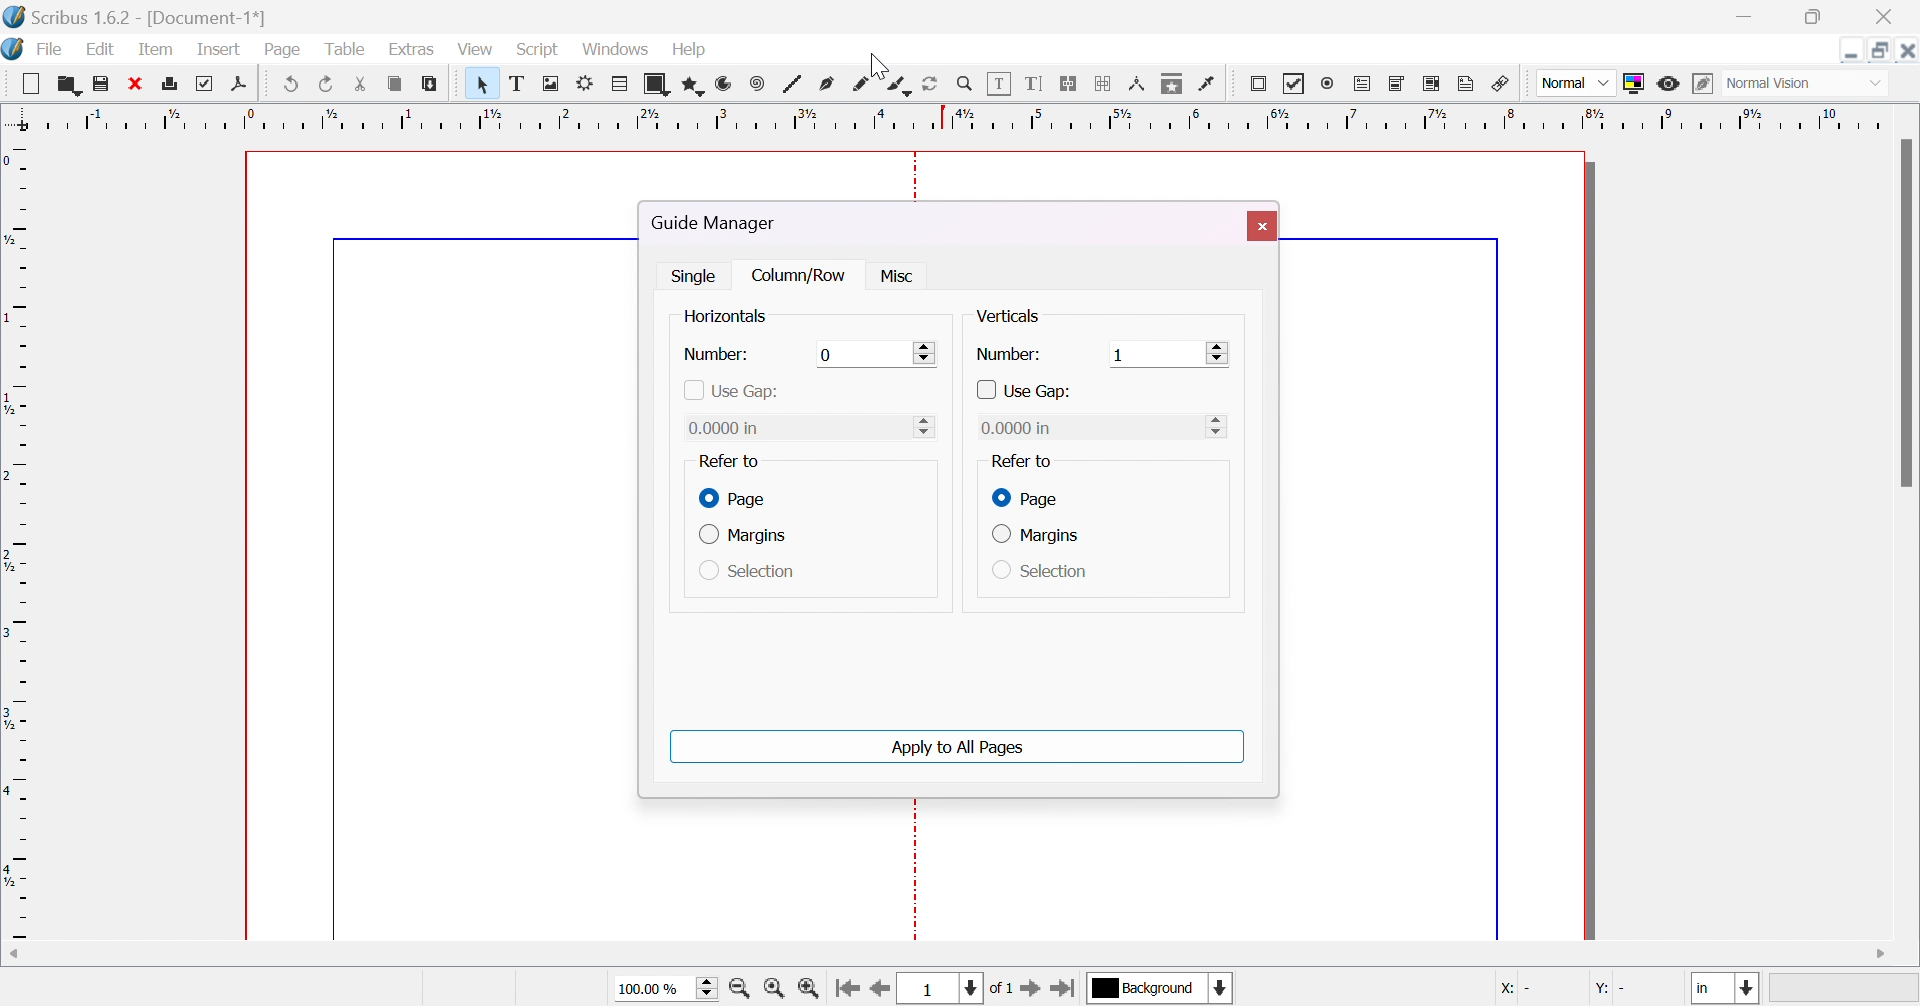 This screenshot has width=1920, height=1006. I want to click on margins, so click(749, 537).